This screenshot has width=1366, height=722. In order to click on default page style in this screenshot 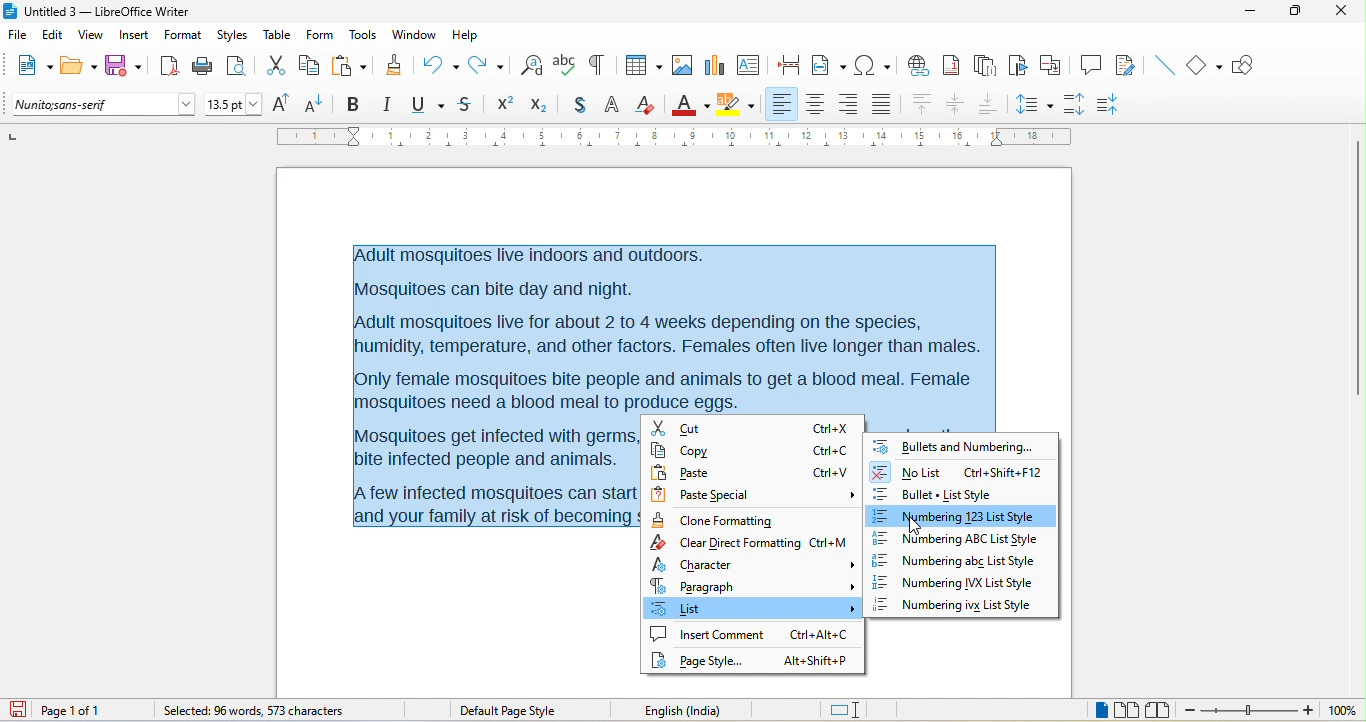, I will do `click(509, 710)`.